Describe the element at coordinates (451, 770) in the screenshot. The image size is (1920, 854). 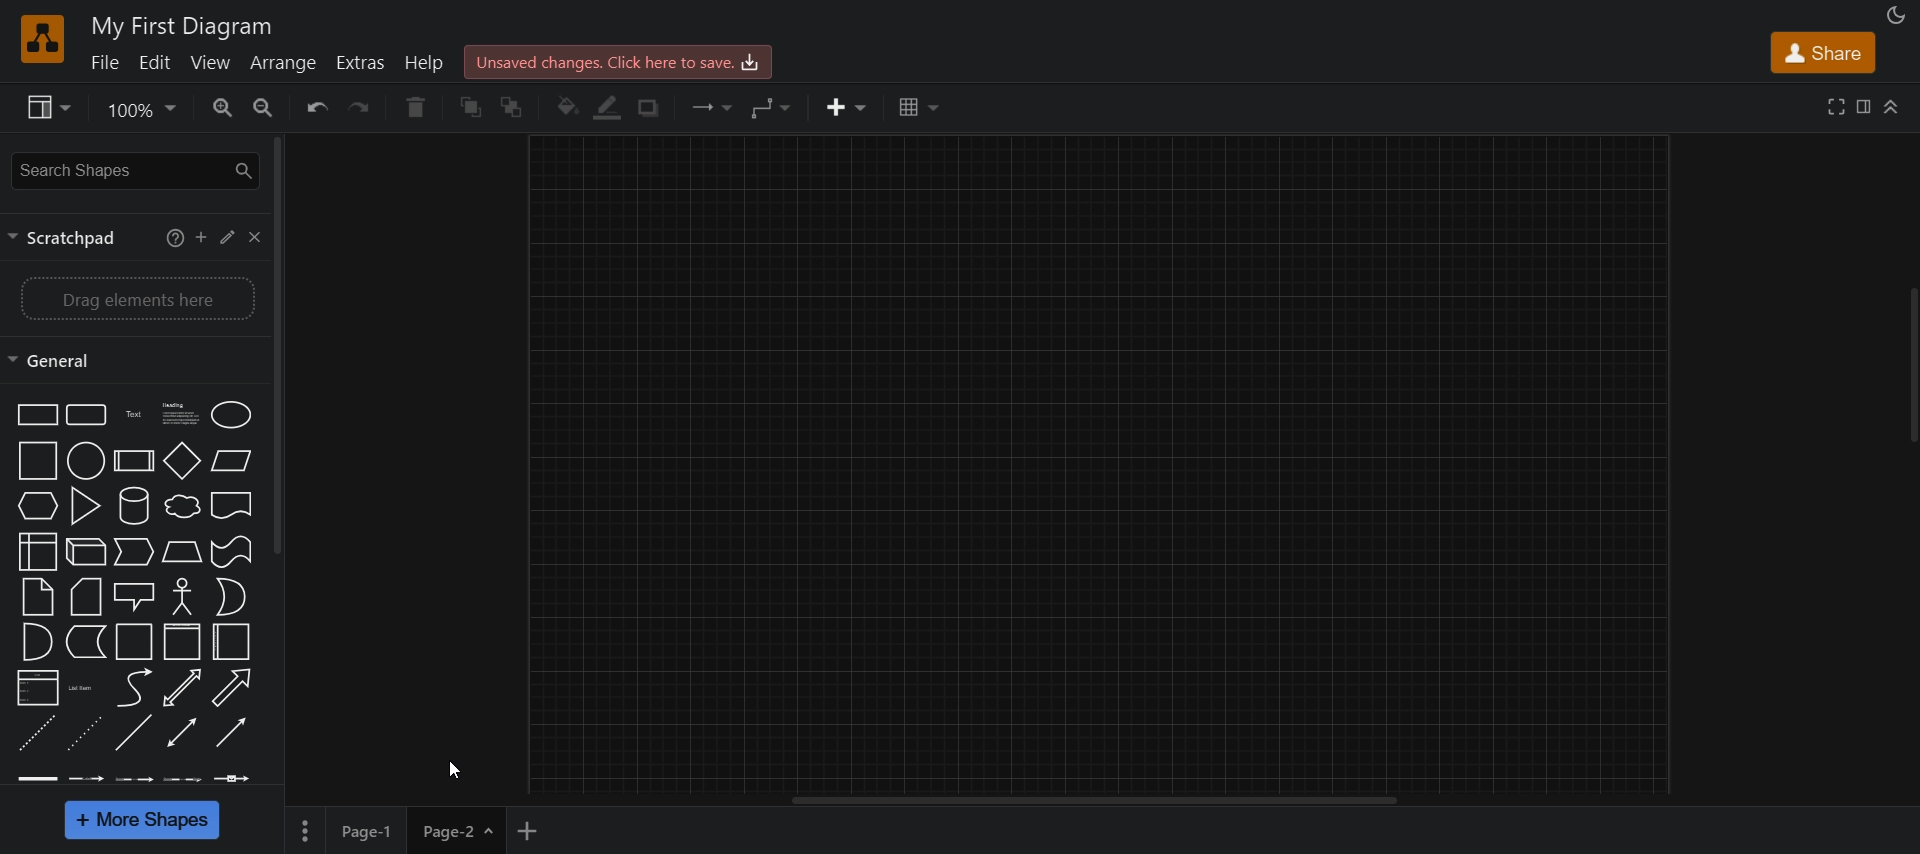
I see `cursor` at that location.